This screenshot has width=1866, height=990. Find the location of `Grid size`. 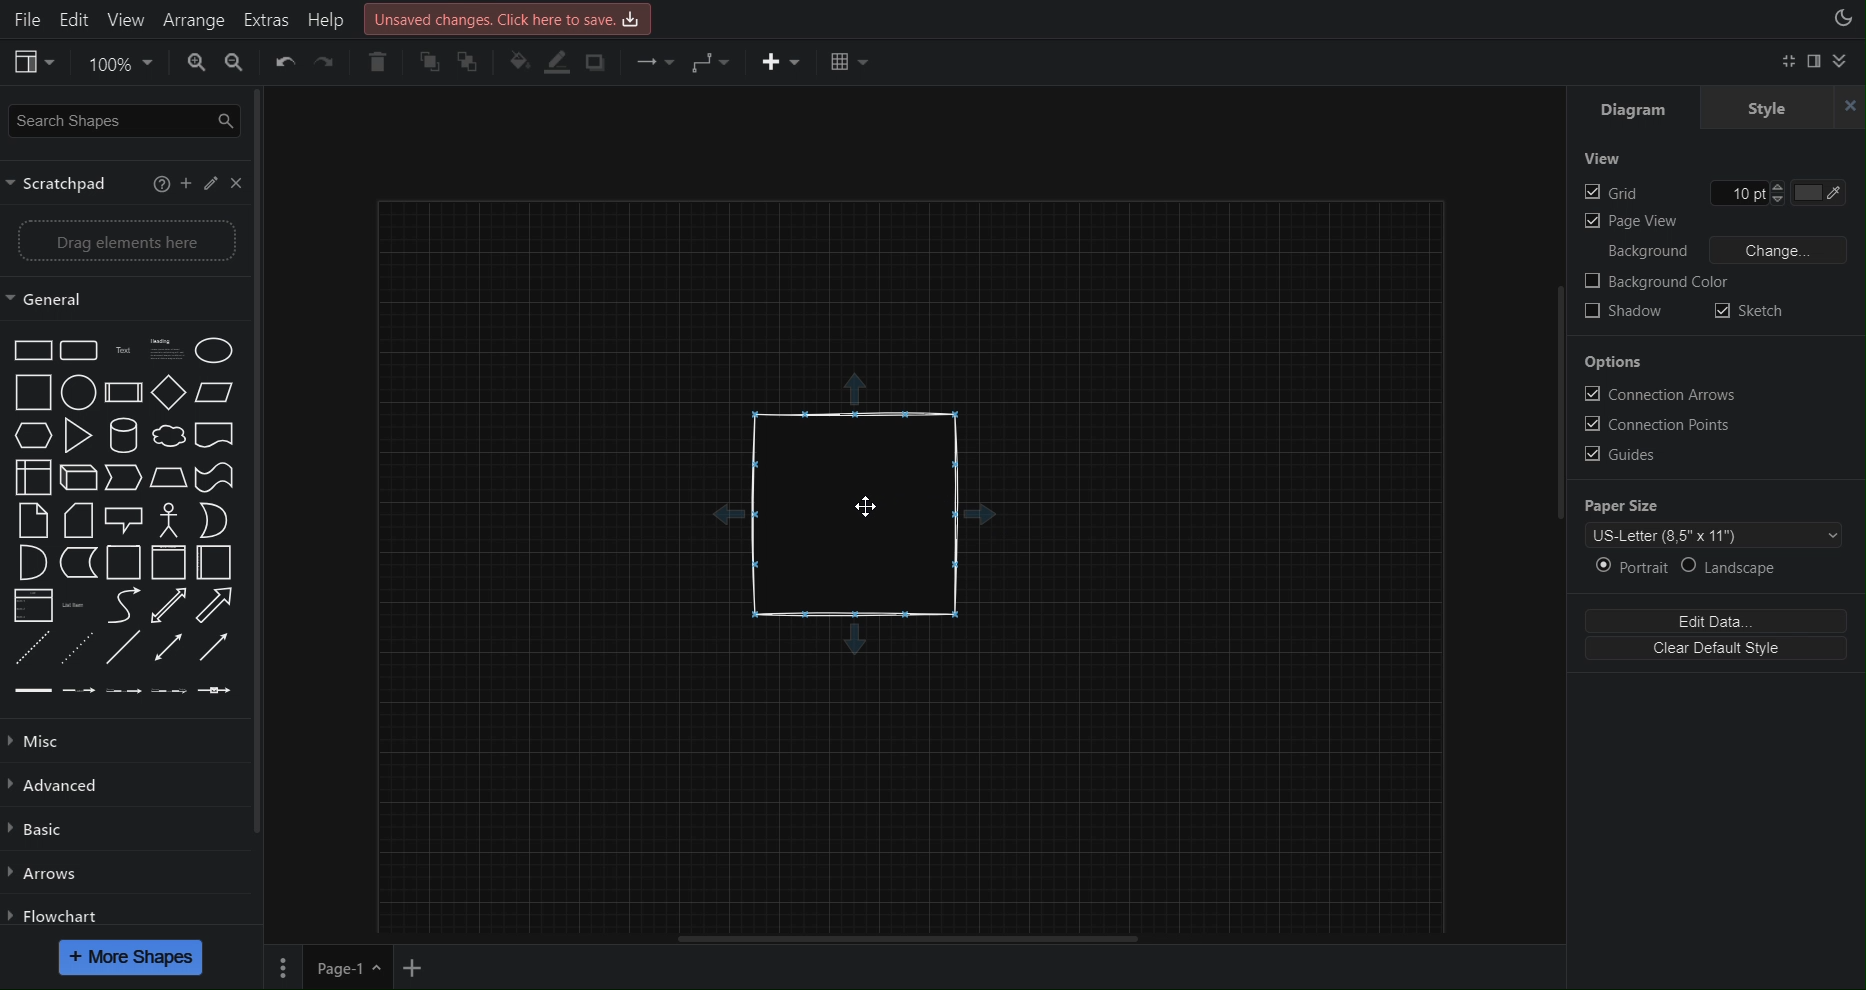

Grid size is located at coordinates (1752, 192).